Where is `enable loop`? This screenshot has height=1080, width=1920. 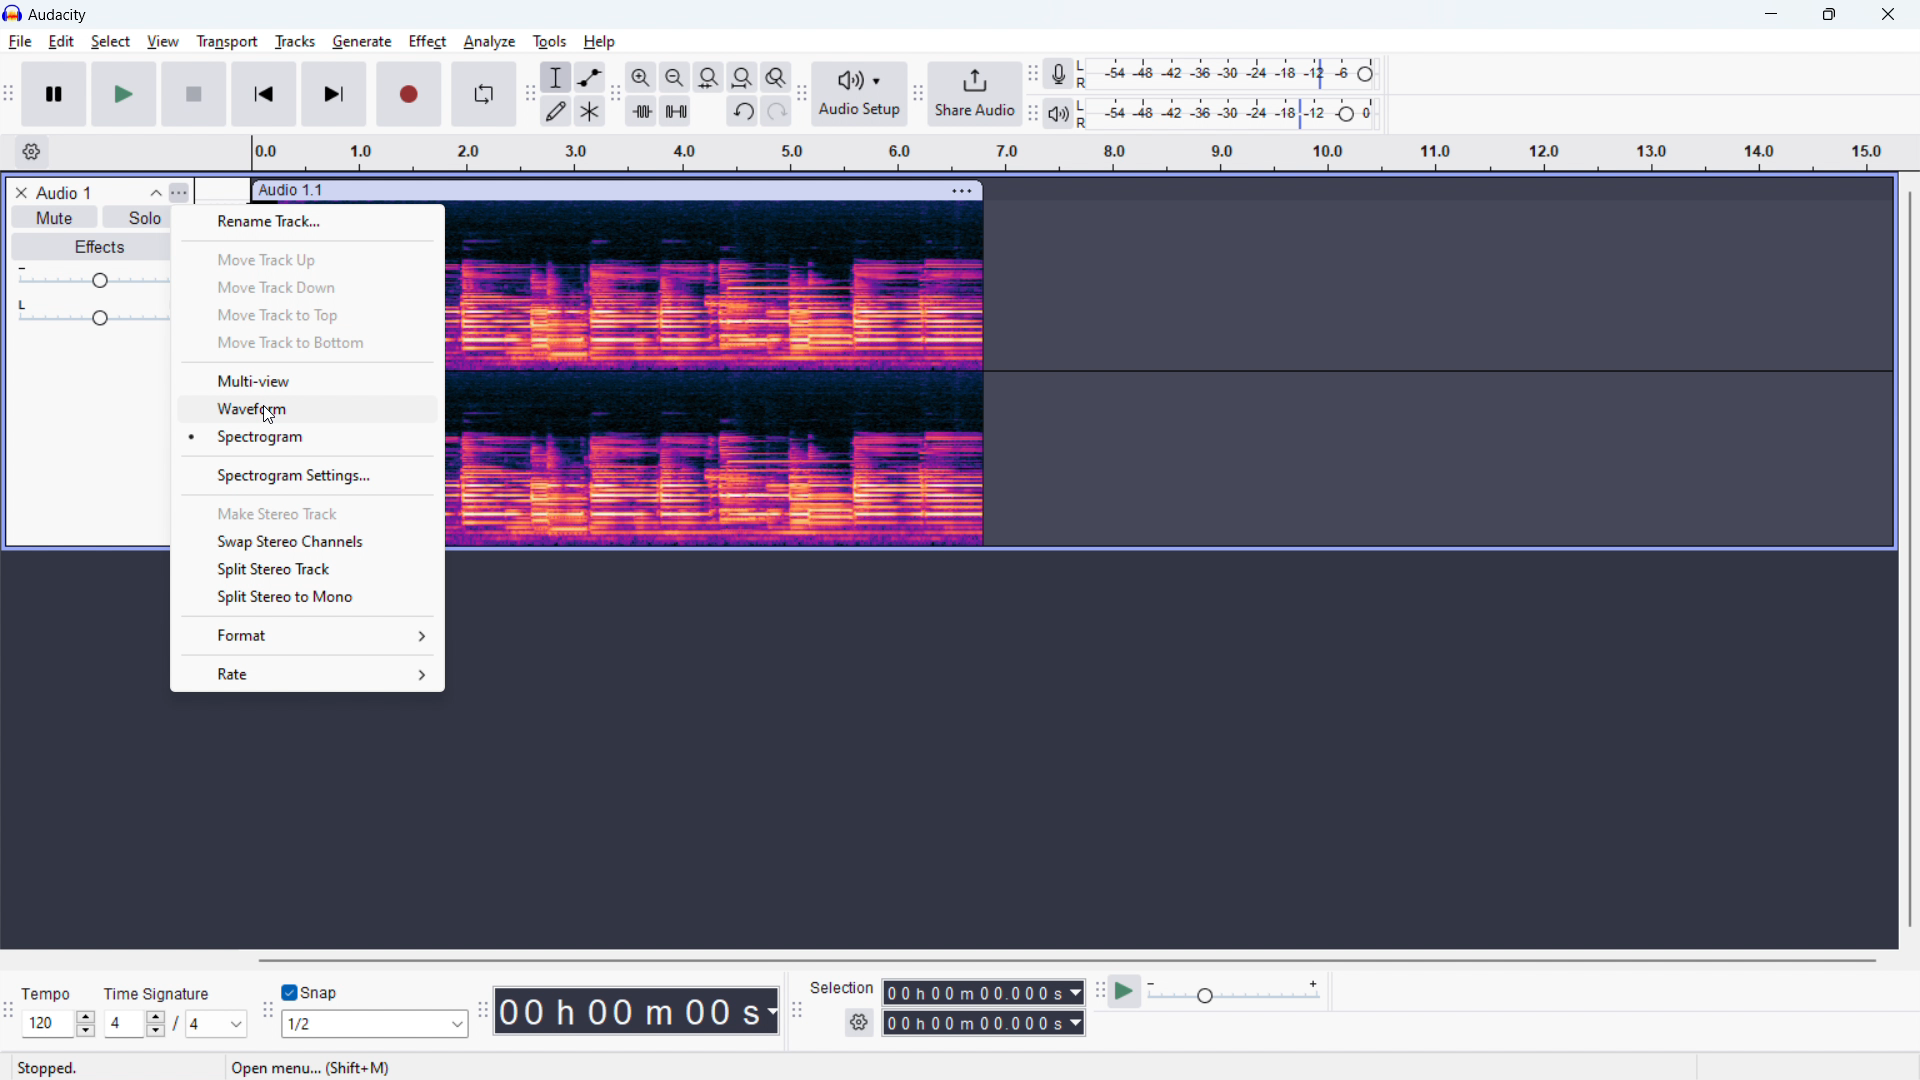 enable loop is located at coordinates (484, 96).